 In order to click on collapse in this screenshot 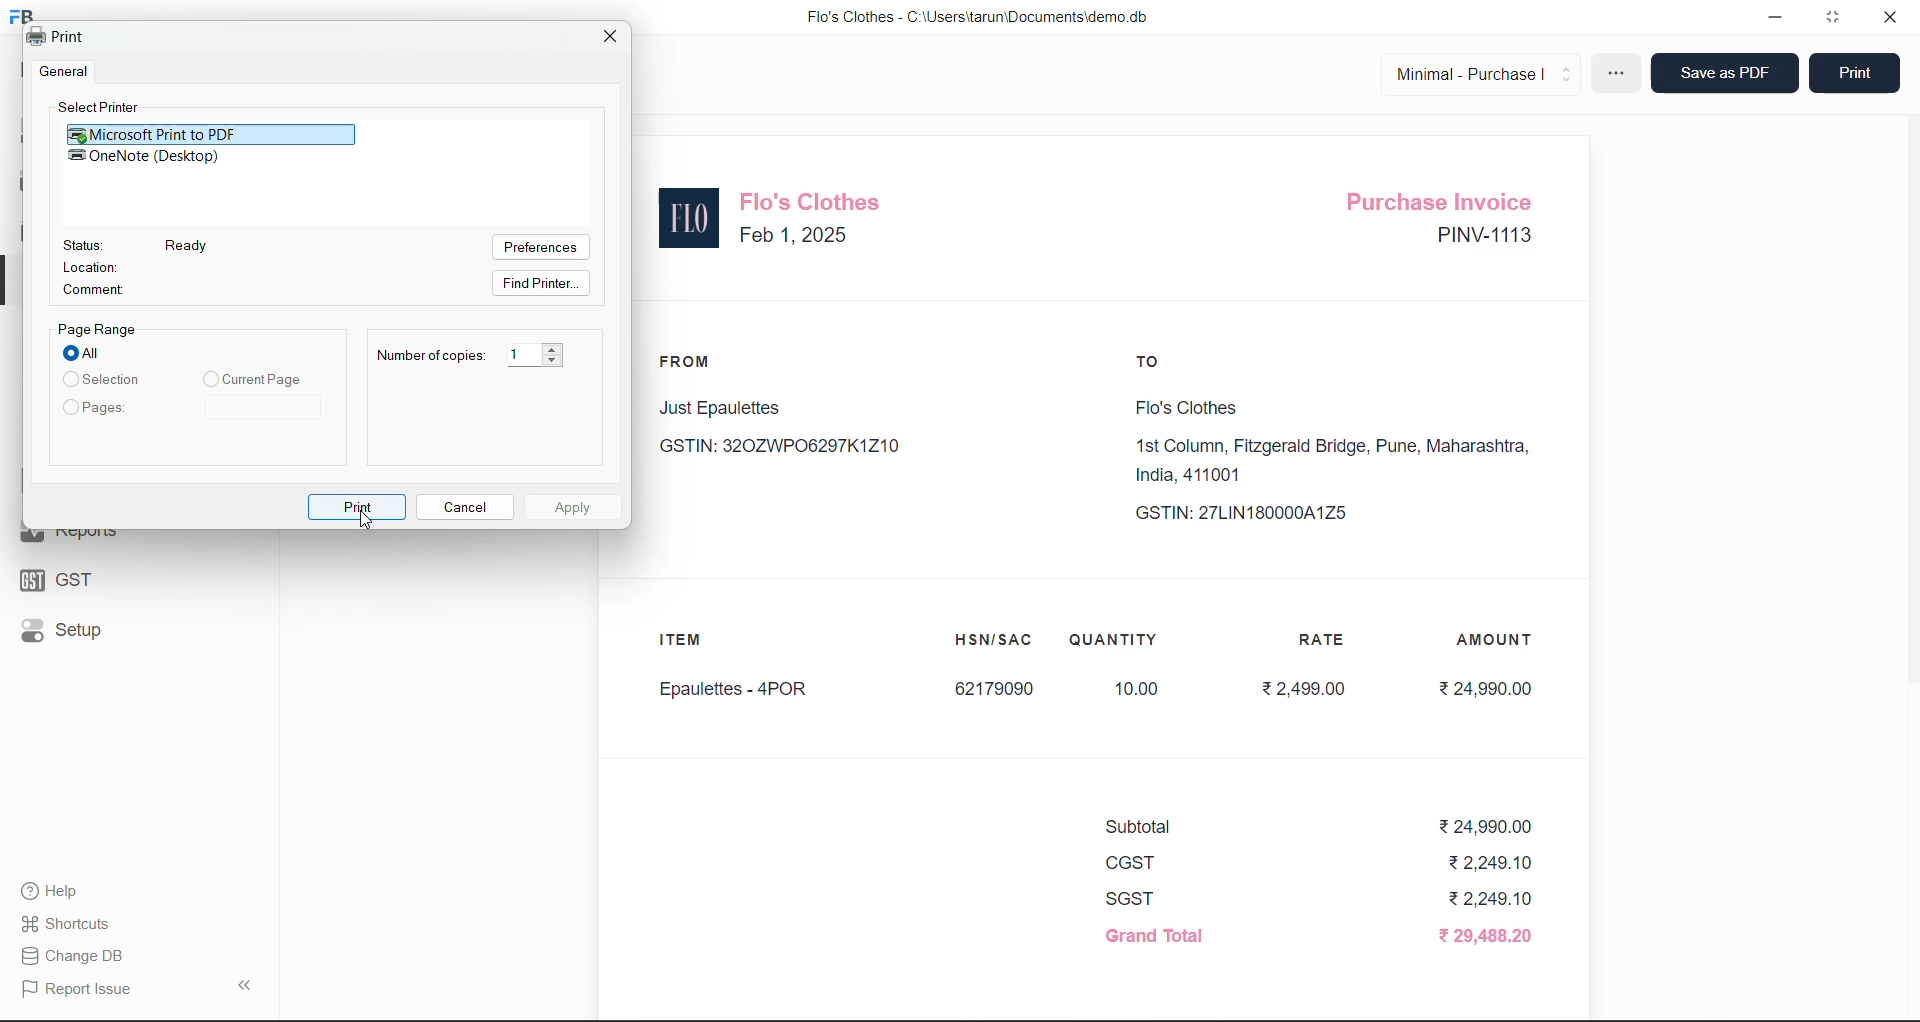, I will do `click(251, 986)`.